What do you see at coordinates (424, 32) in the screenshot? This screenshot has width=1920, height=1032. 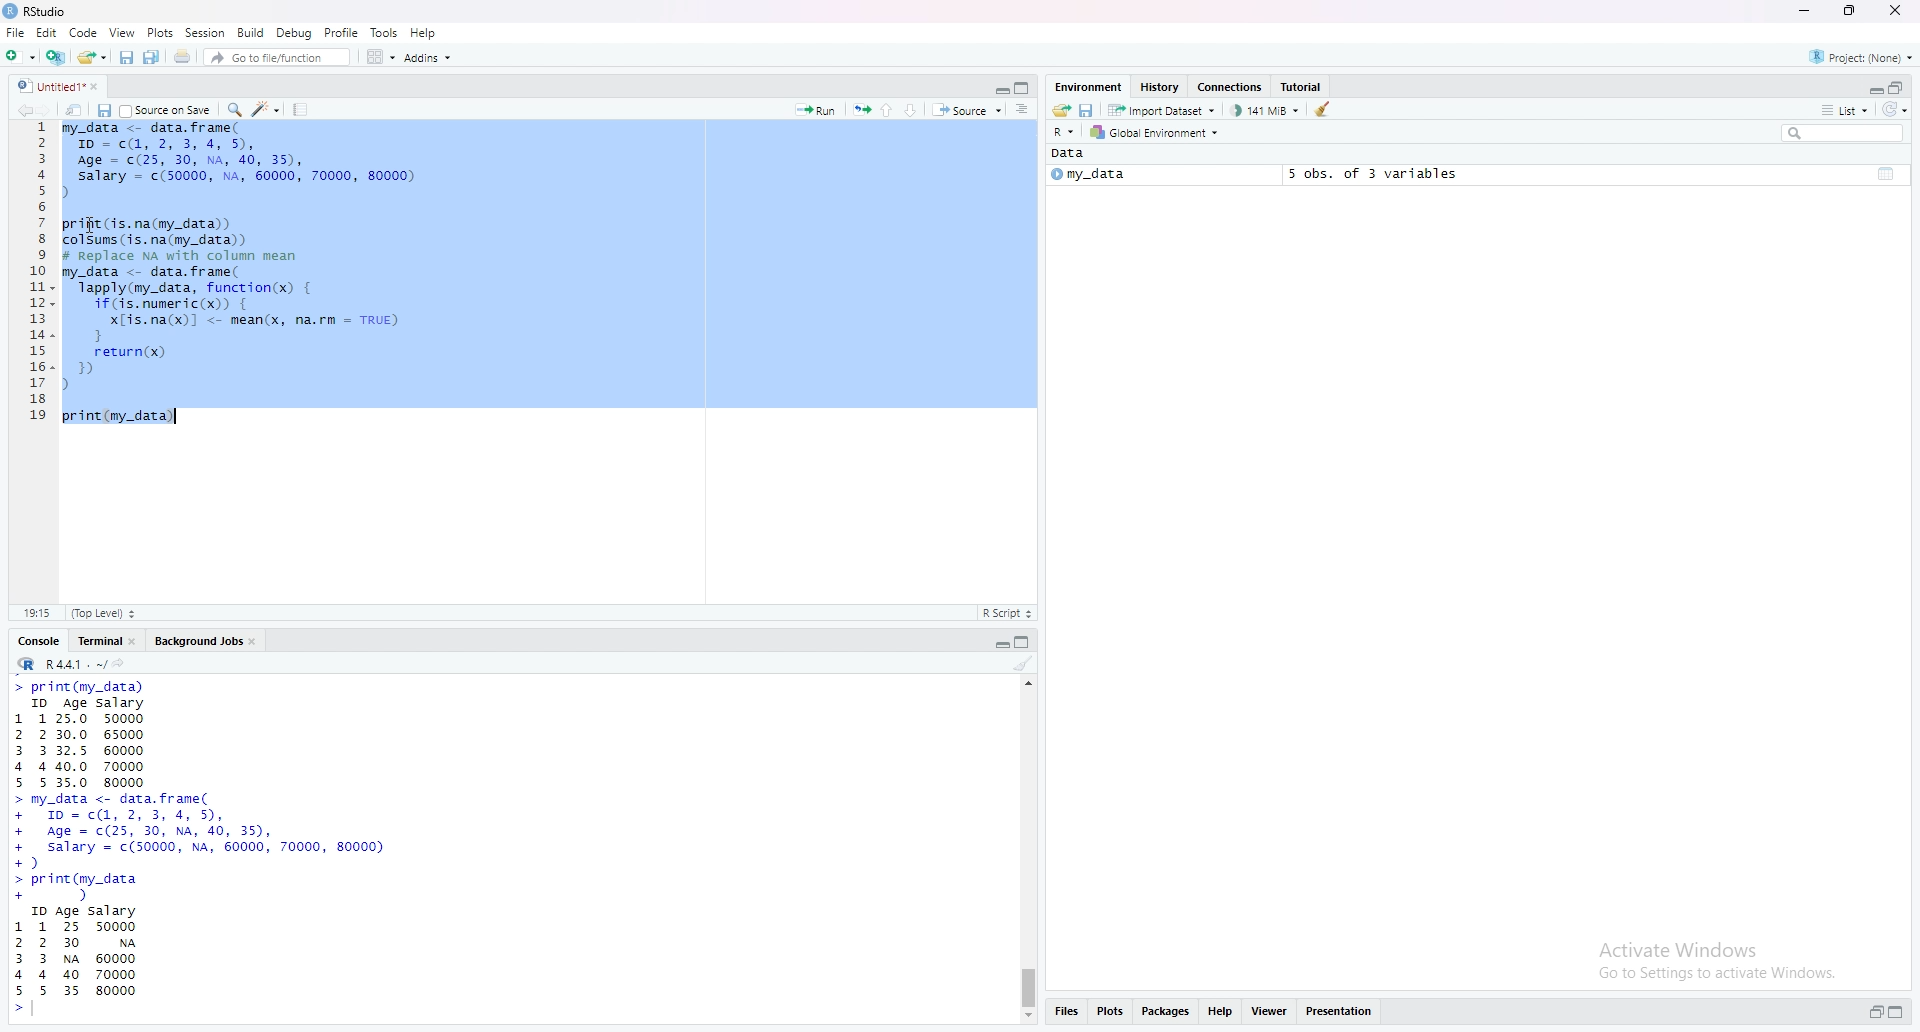 I see `Help` at bounding box center [424, 32].